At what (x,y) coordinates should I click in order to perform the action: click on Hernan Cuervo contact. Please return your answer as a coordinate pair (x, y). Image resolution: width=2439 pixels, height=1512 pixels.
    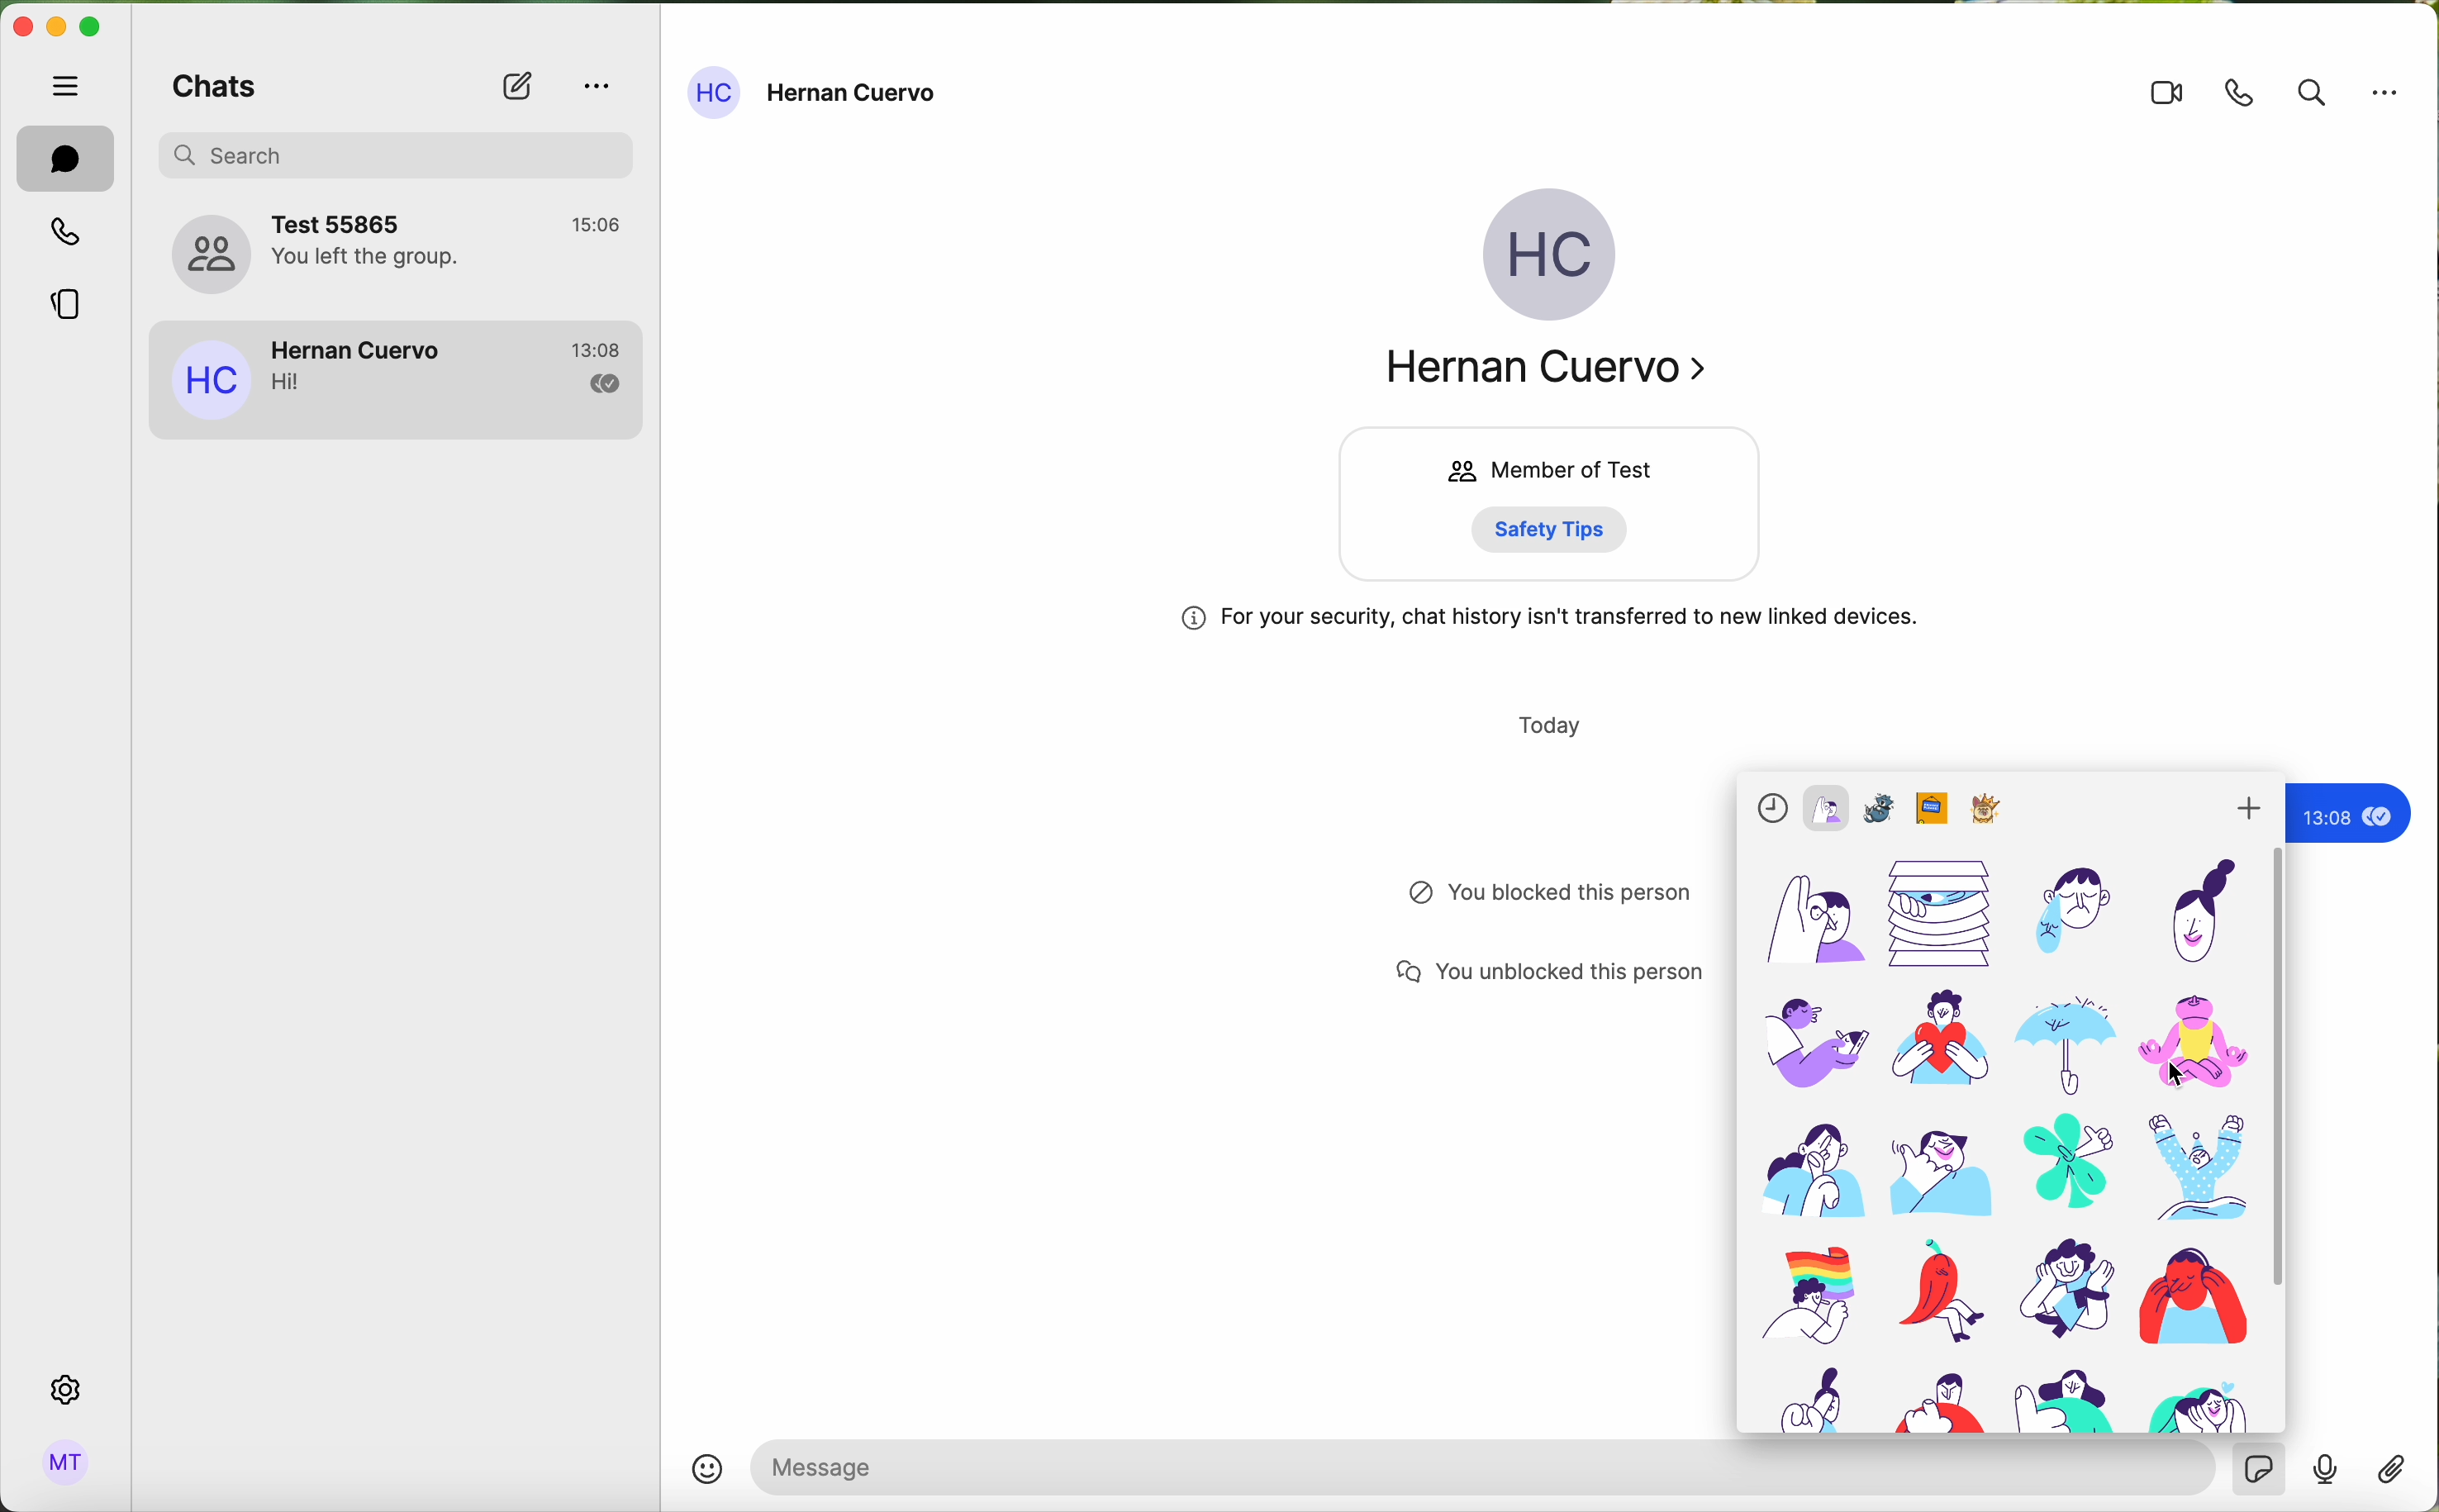
    Looking at the image, I should click on (399, 380).